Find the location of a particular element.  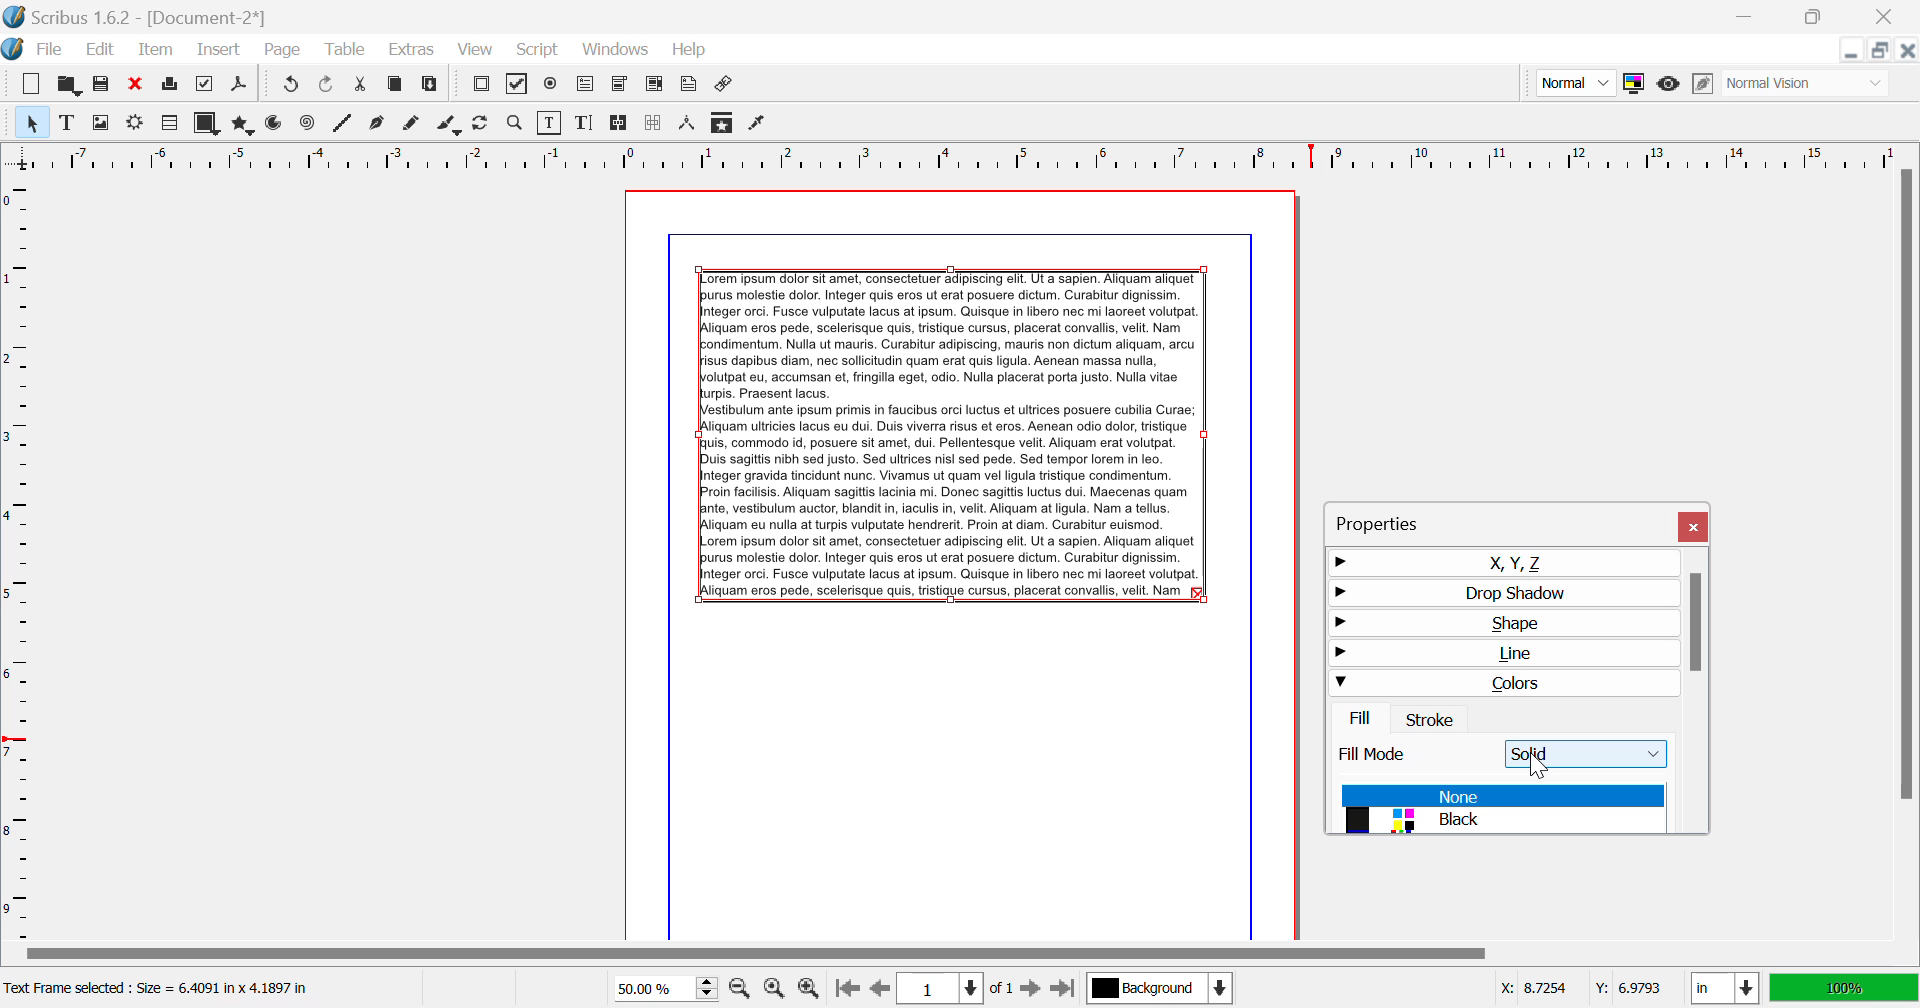

Edit Contents of Frame is located at coordinates (551, 123).